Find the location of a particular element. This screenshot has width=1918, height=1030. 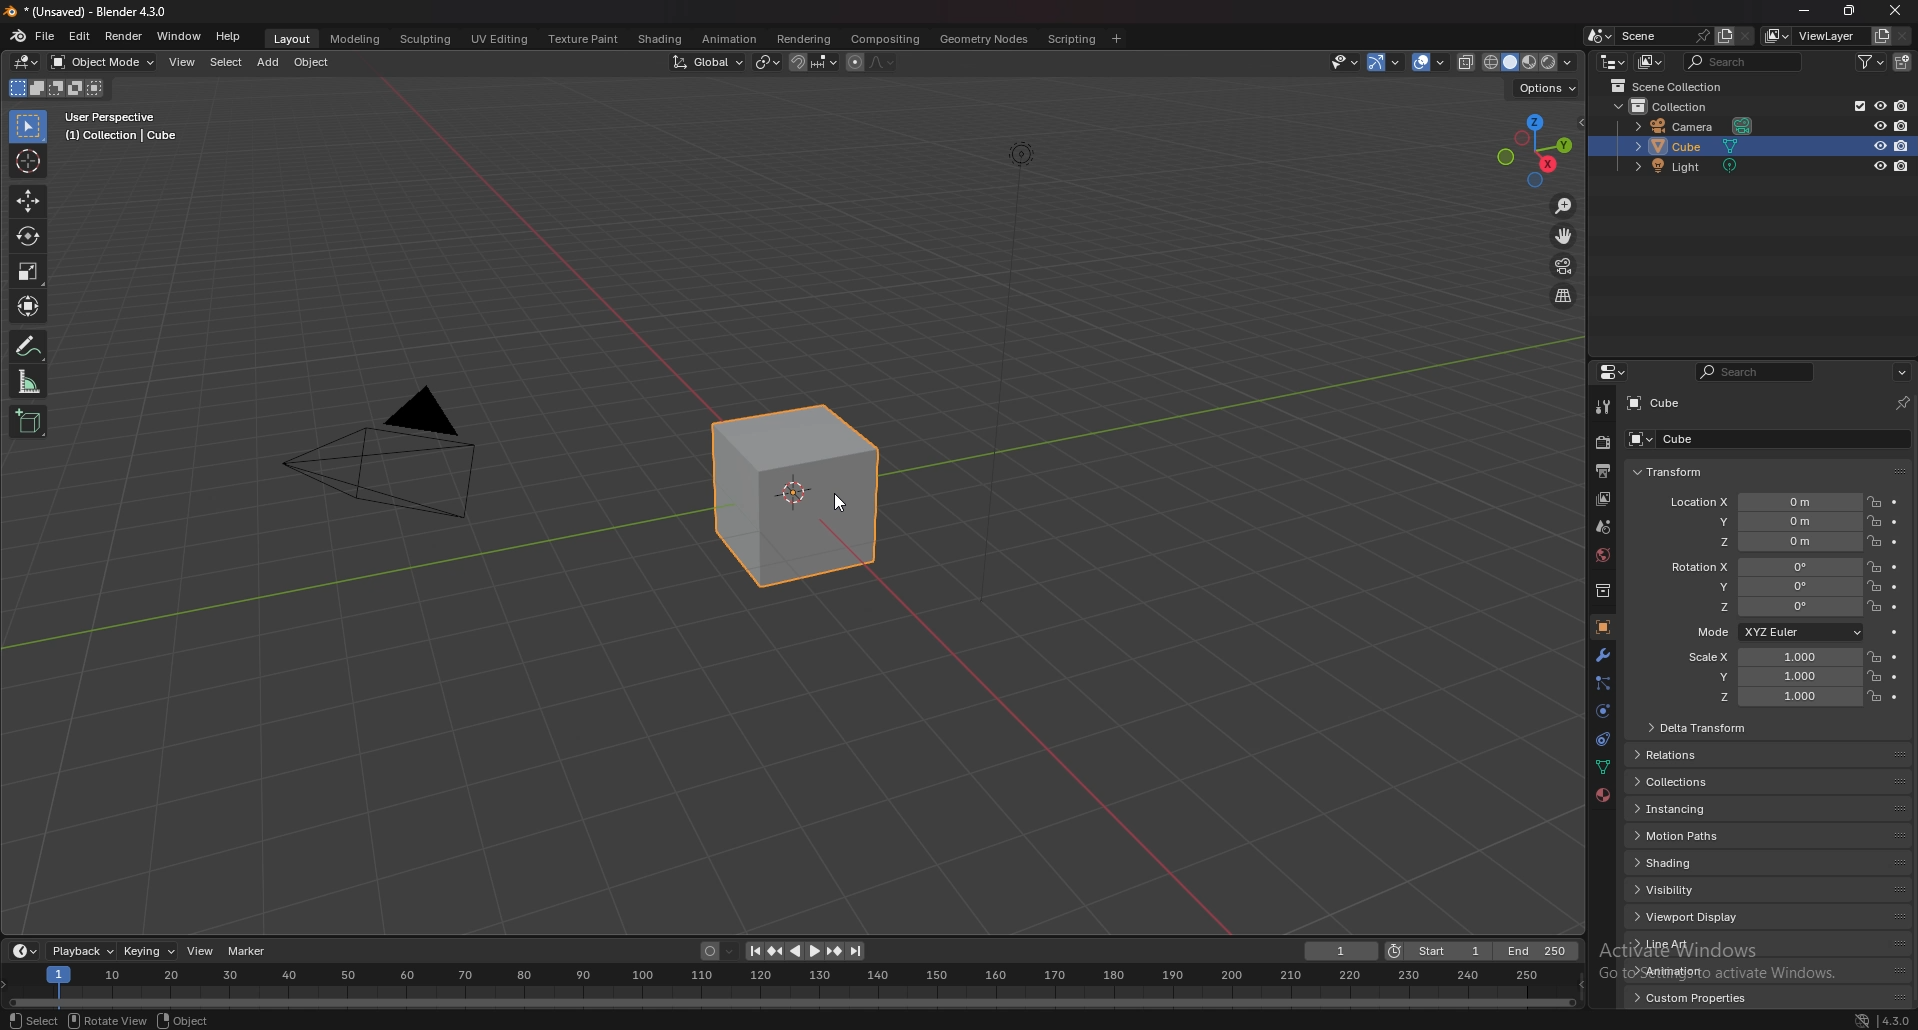

location z is located at coordinates (1767, 541).